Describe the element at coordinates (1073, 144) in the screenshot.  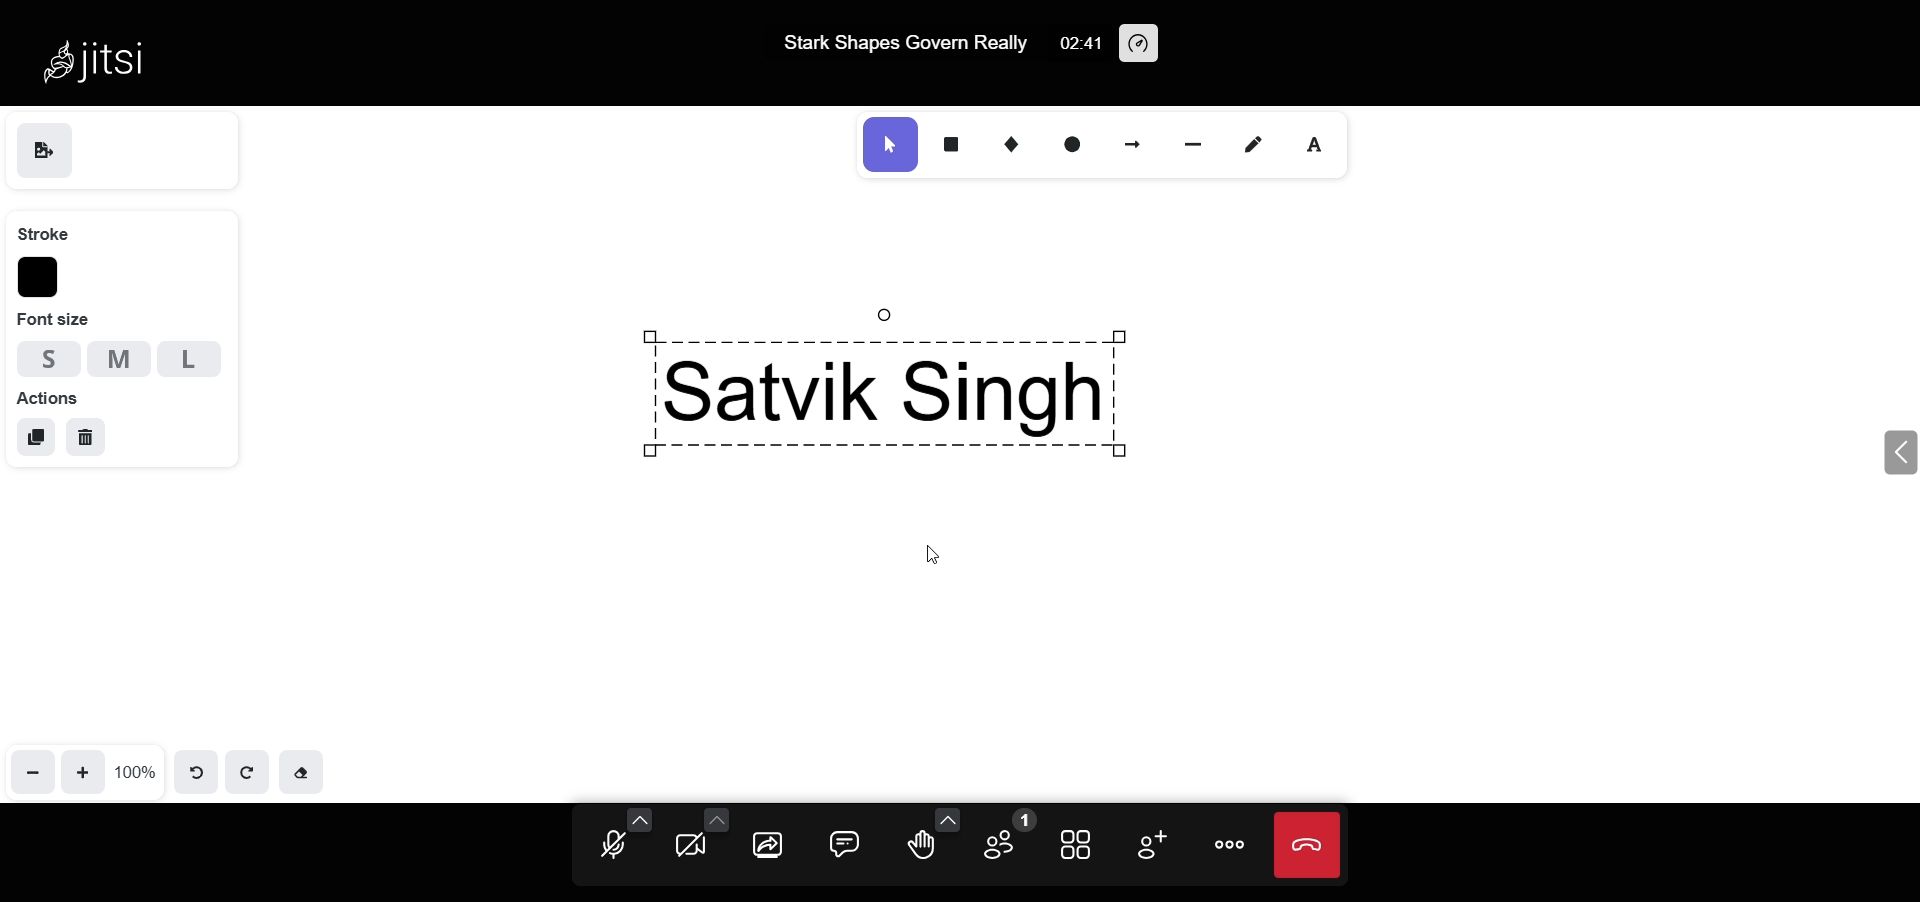
I see `ellipse` at that location.